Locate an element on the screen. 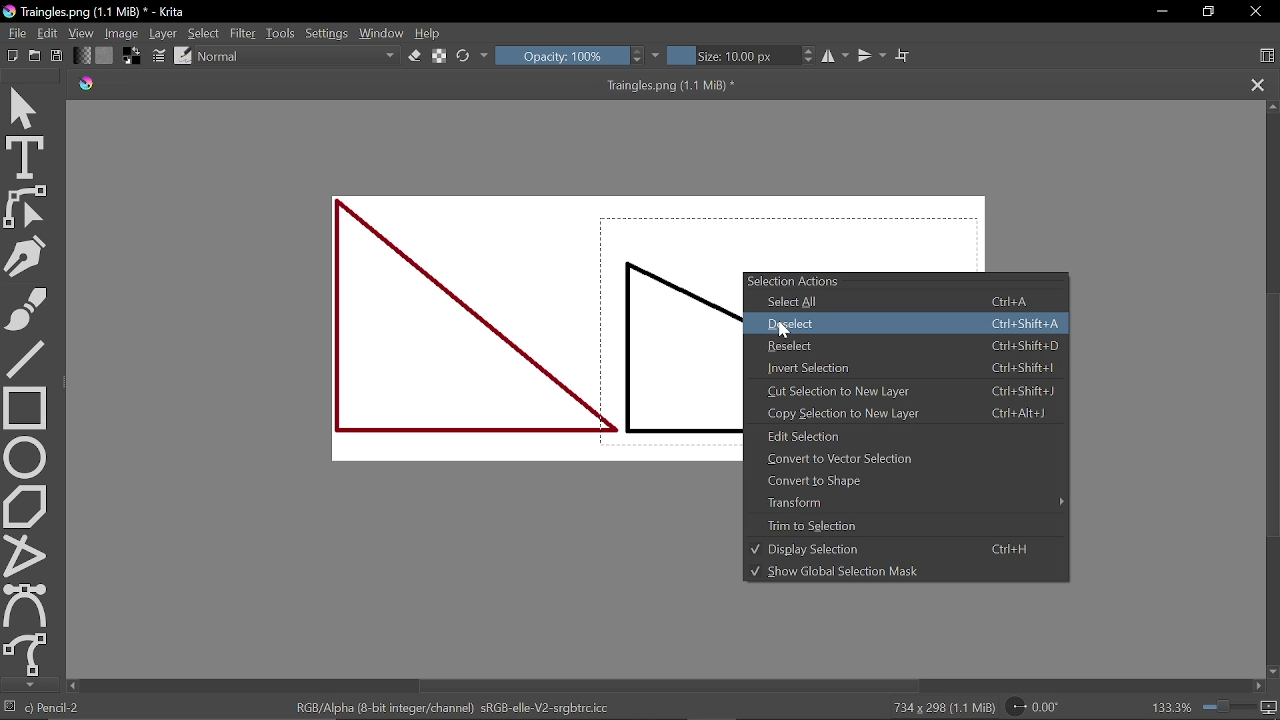 This screenshot has width=1280, height=720. Invert selection is located at coordinates (910, 369).